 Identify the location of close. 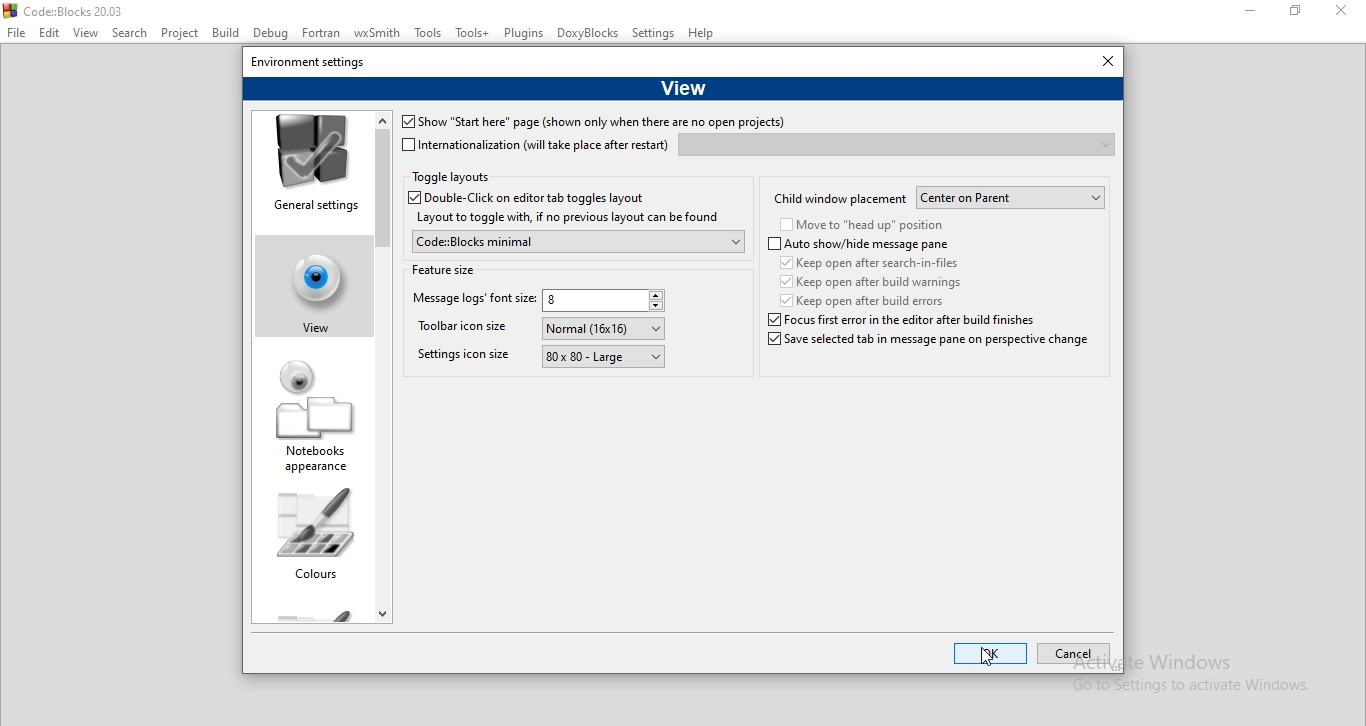
(1346, 14).